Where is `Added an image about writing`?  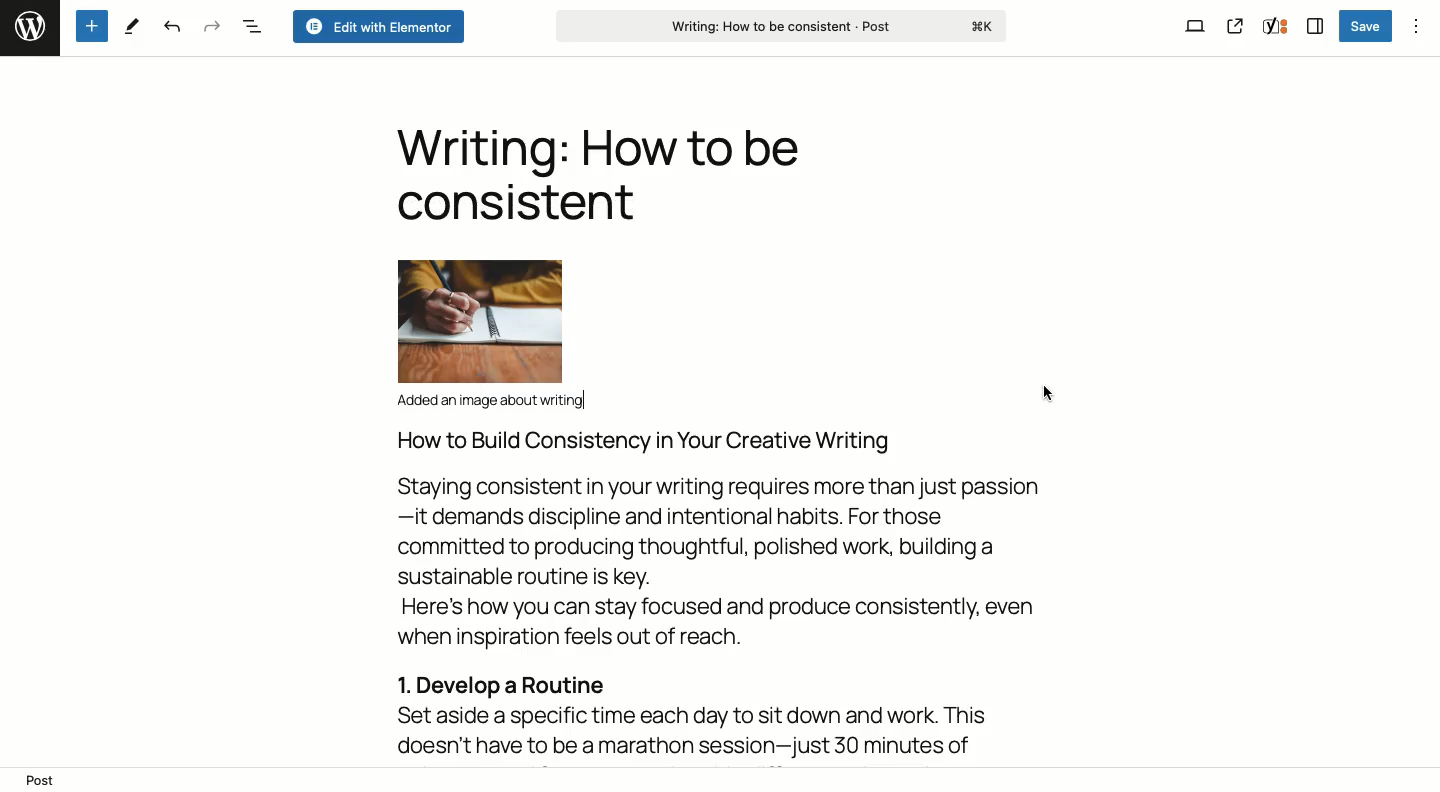
Added an image about writing is located at coordinates (498, 402).